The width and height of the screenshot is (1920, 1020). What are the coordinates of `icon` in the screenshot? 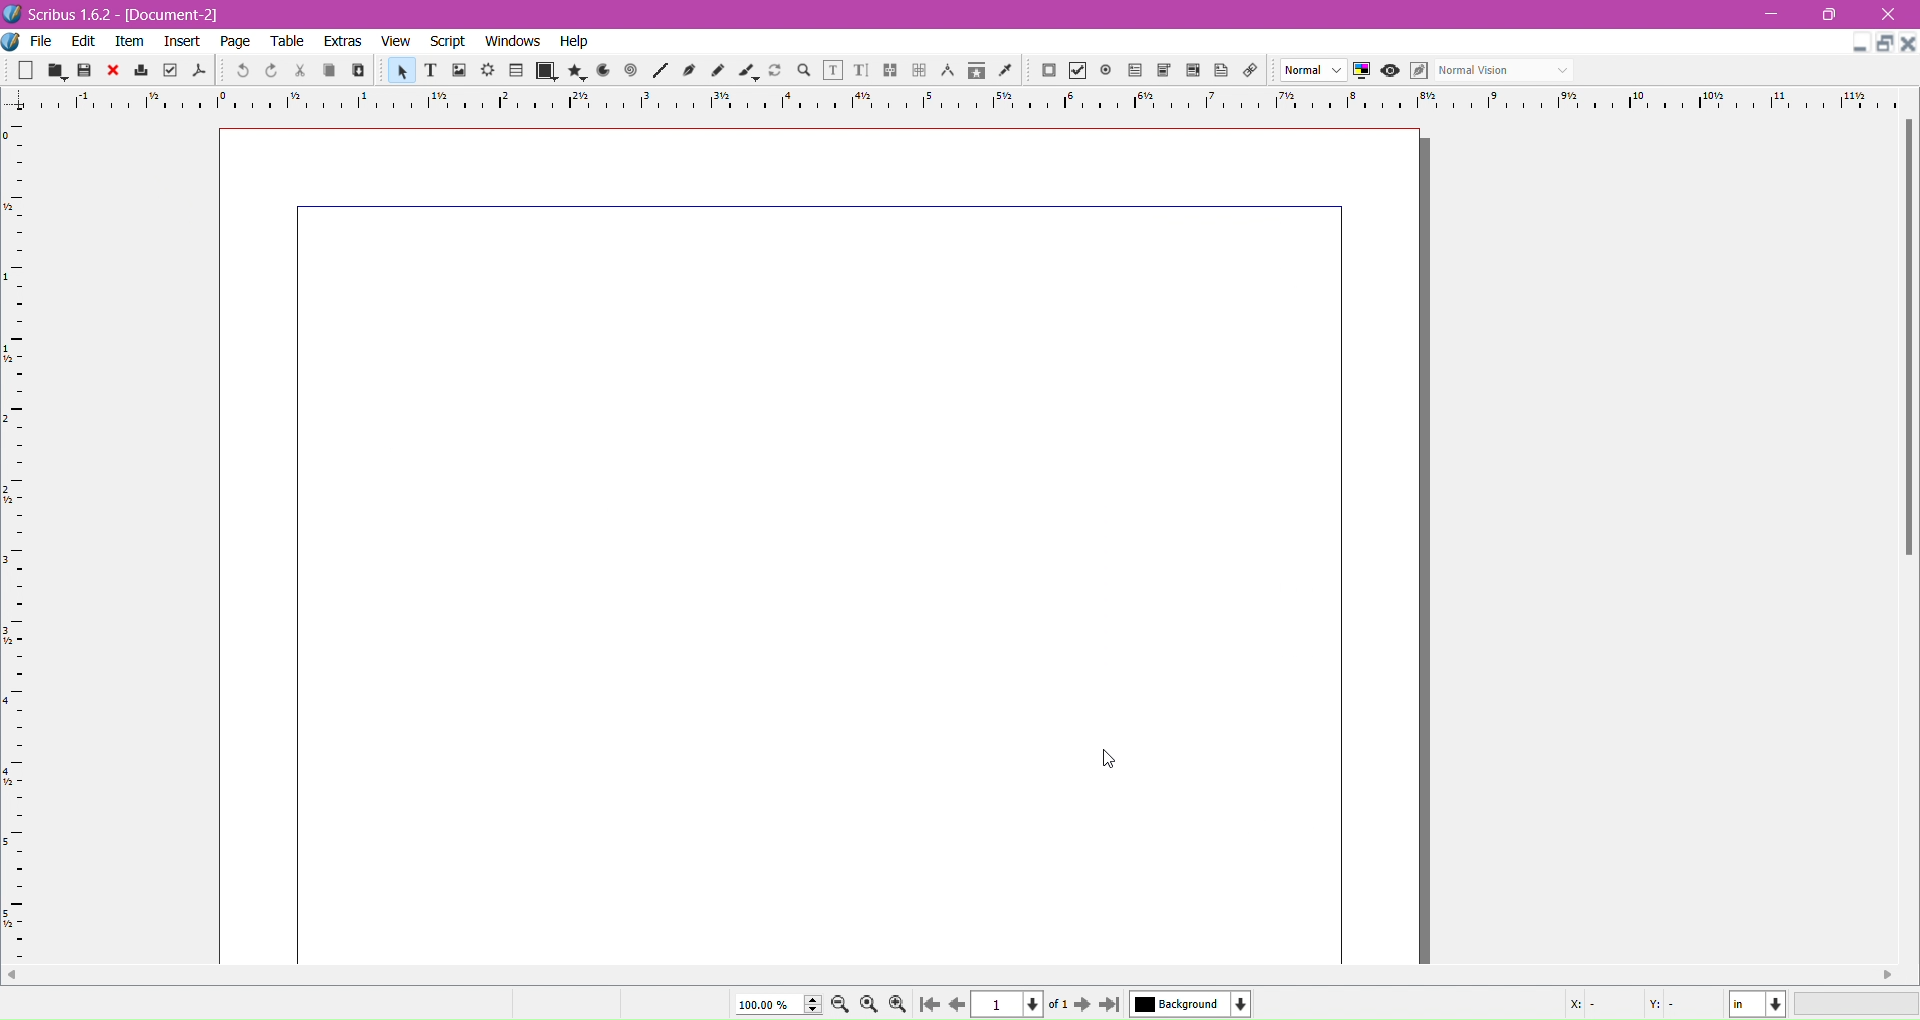 It's located at (1250, 71).